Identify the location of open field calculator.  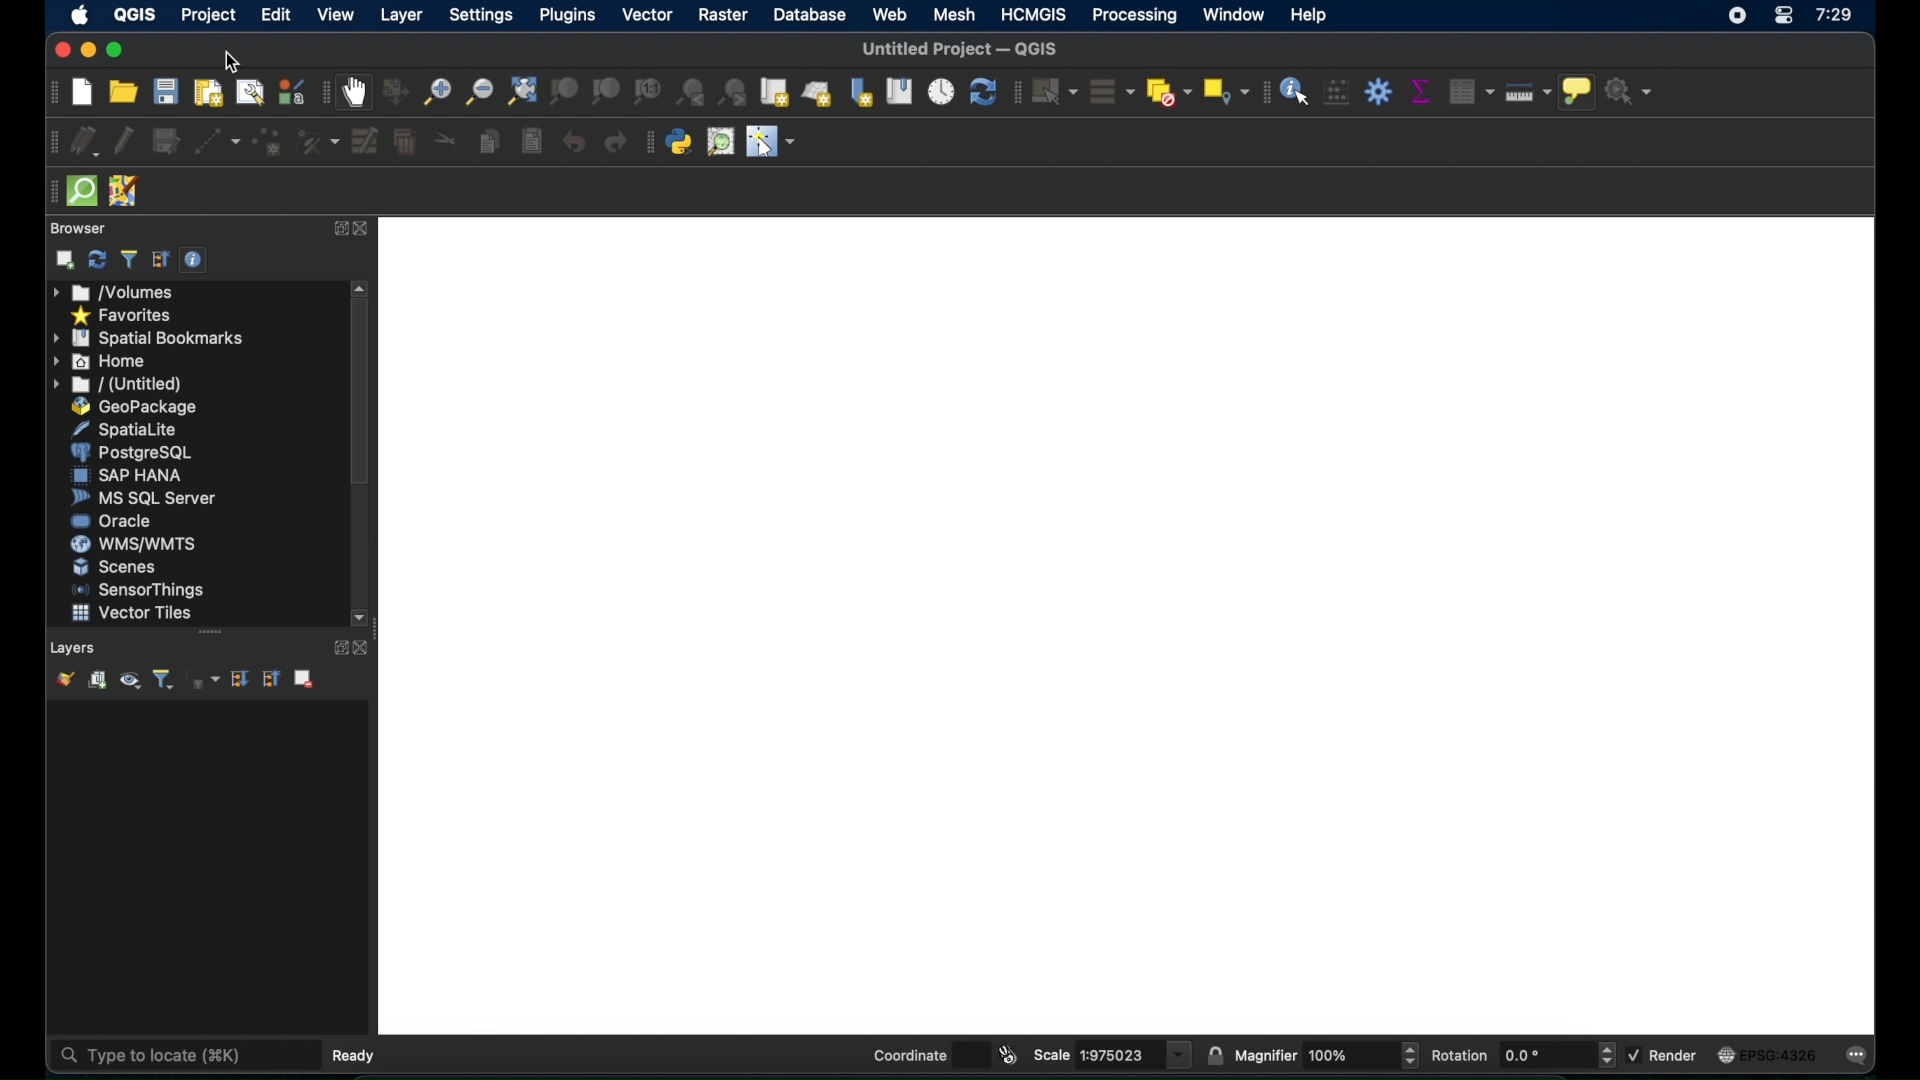
(1336, 93).